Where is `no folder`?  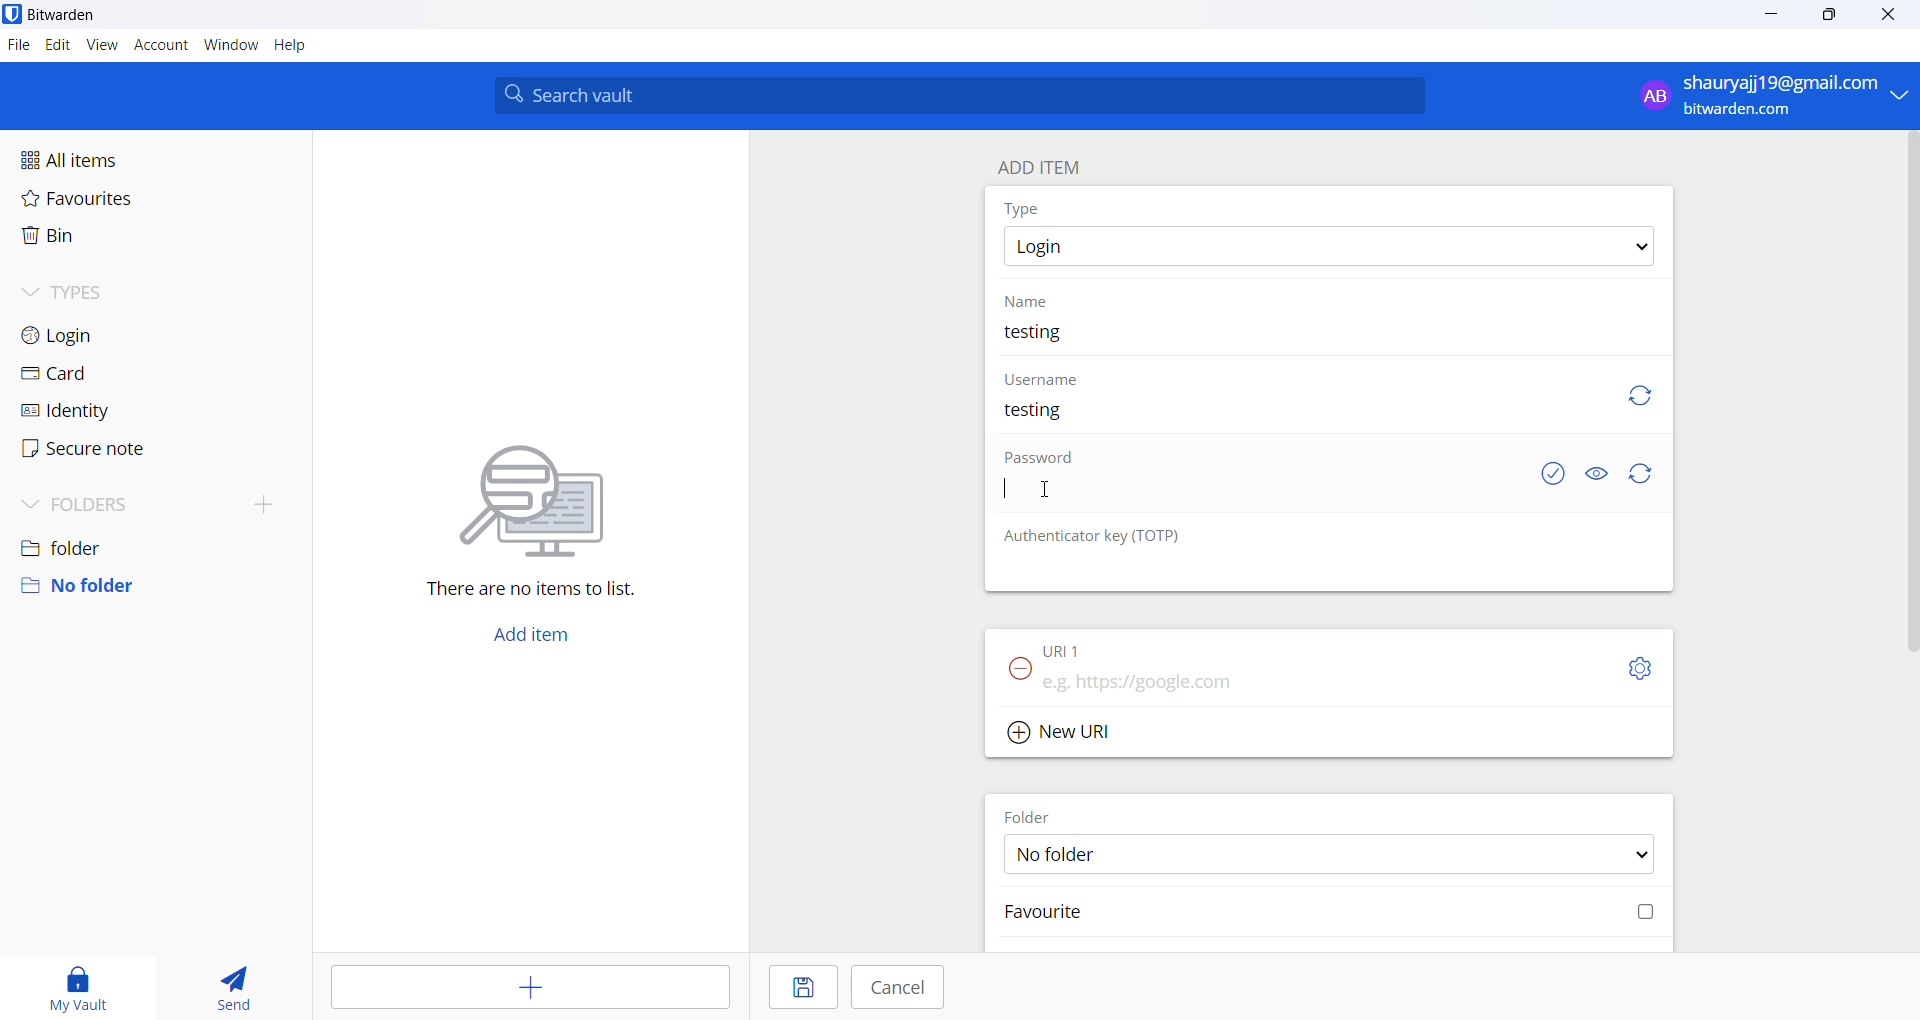 no folder is located at coordinates (148, 586).